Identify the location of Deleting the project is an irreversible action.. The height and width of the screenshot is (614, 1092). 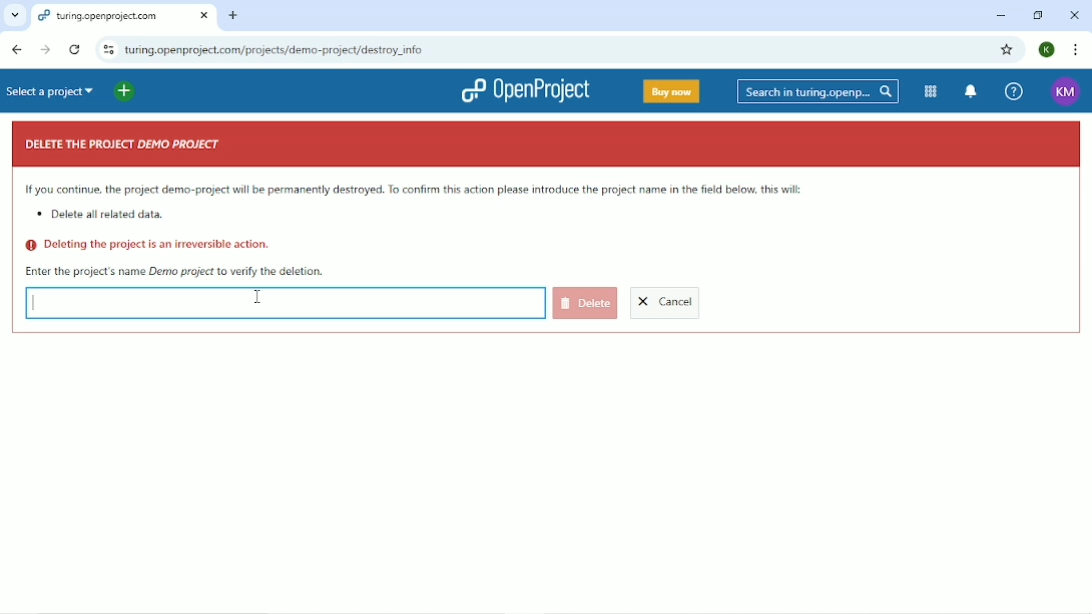
(149, 245).